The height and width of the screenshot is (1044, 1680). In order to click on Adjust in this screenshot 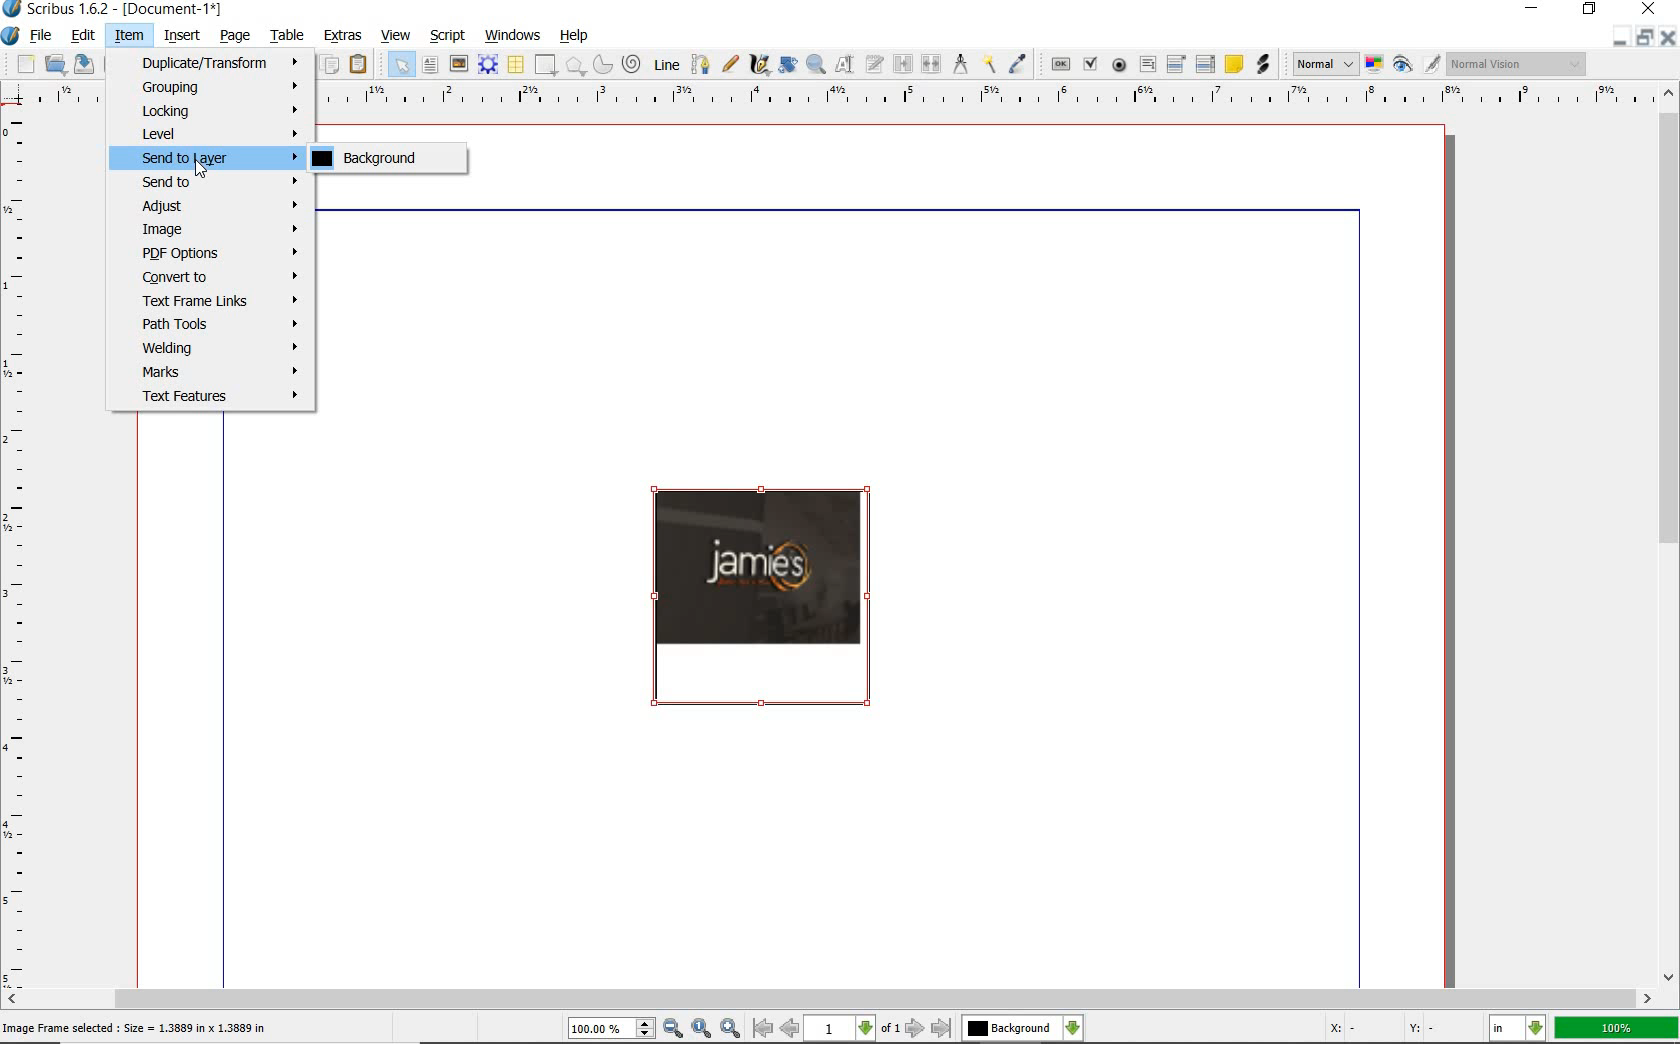, I will do `click(211, 206)`.